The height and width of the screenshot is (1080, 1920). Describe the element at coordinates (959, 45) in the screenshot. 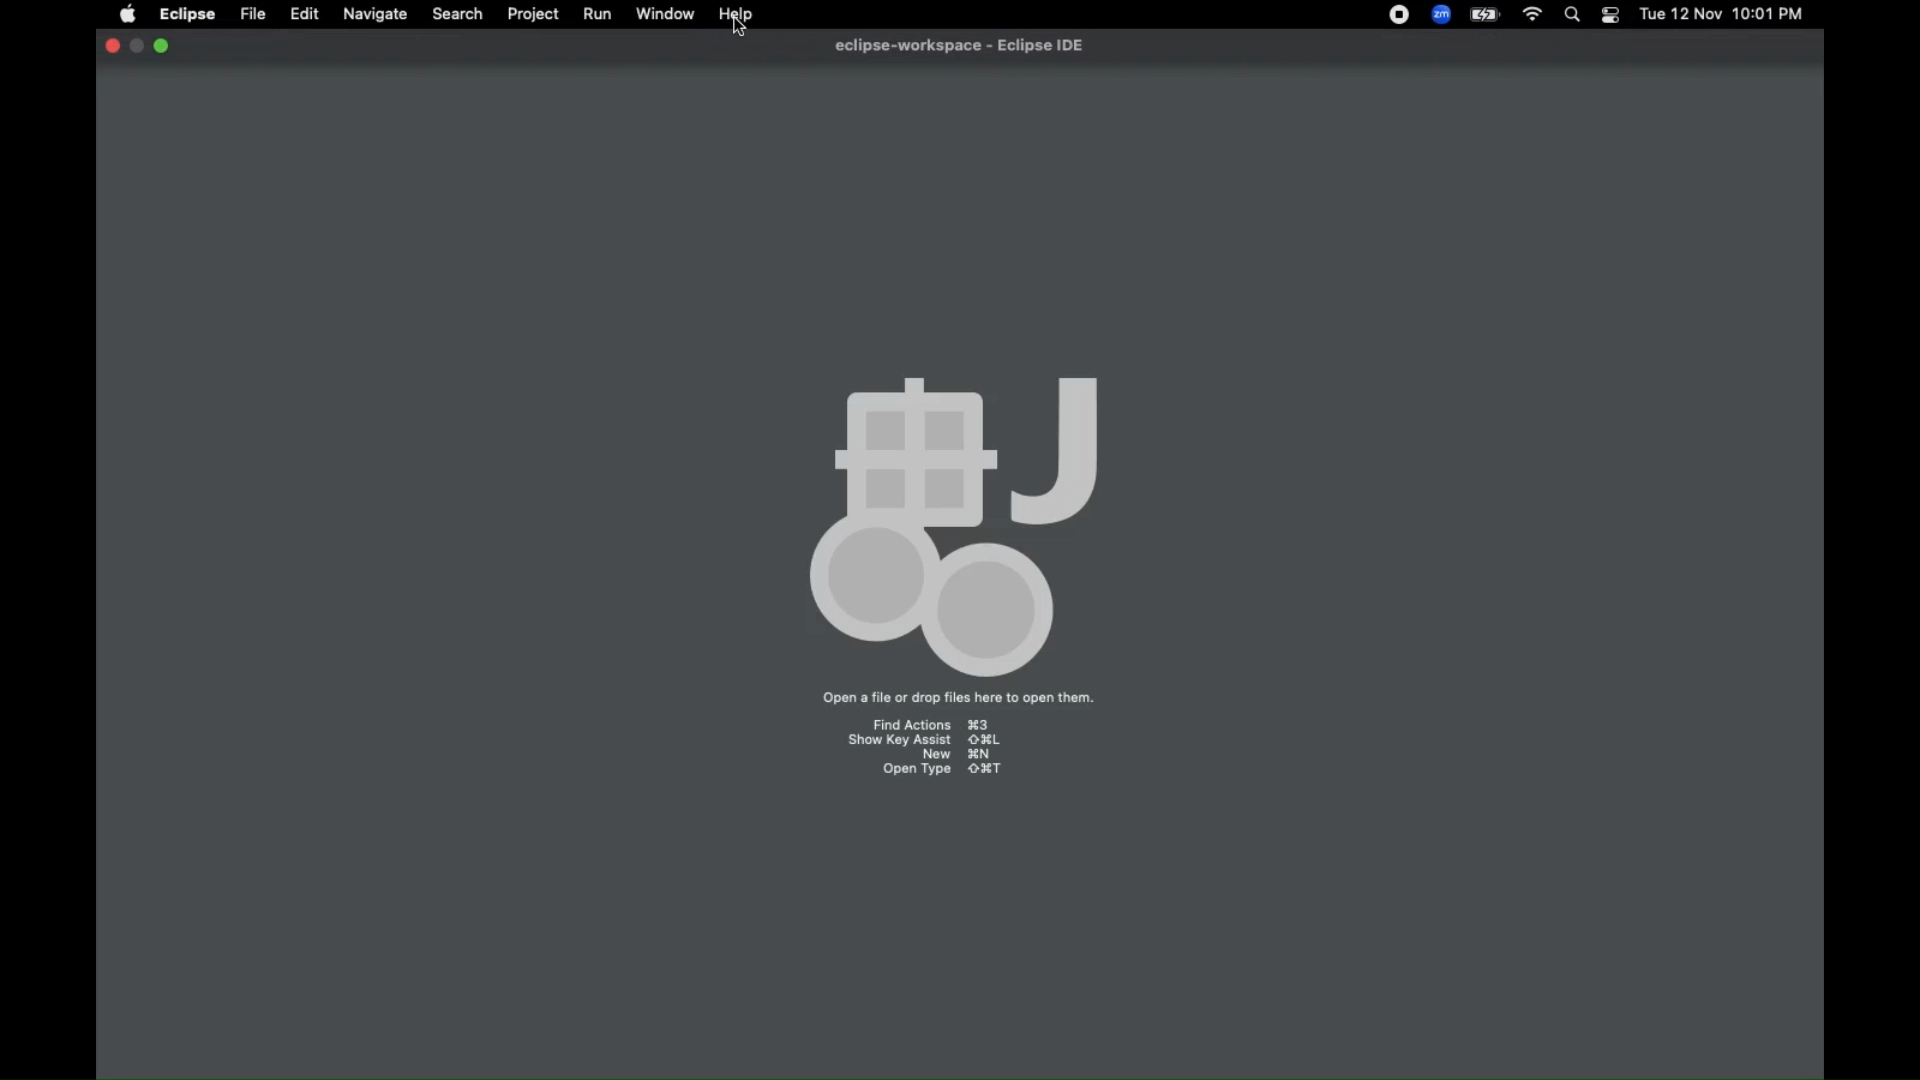

I see `Eclipse-Workspace - Eclipse IDE` at that location.